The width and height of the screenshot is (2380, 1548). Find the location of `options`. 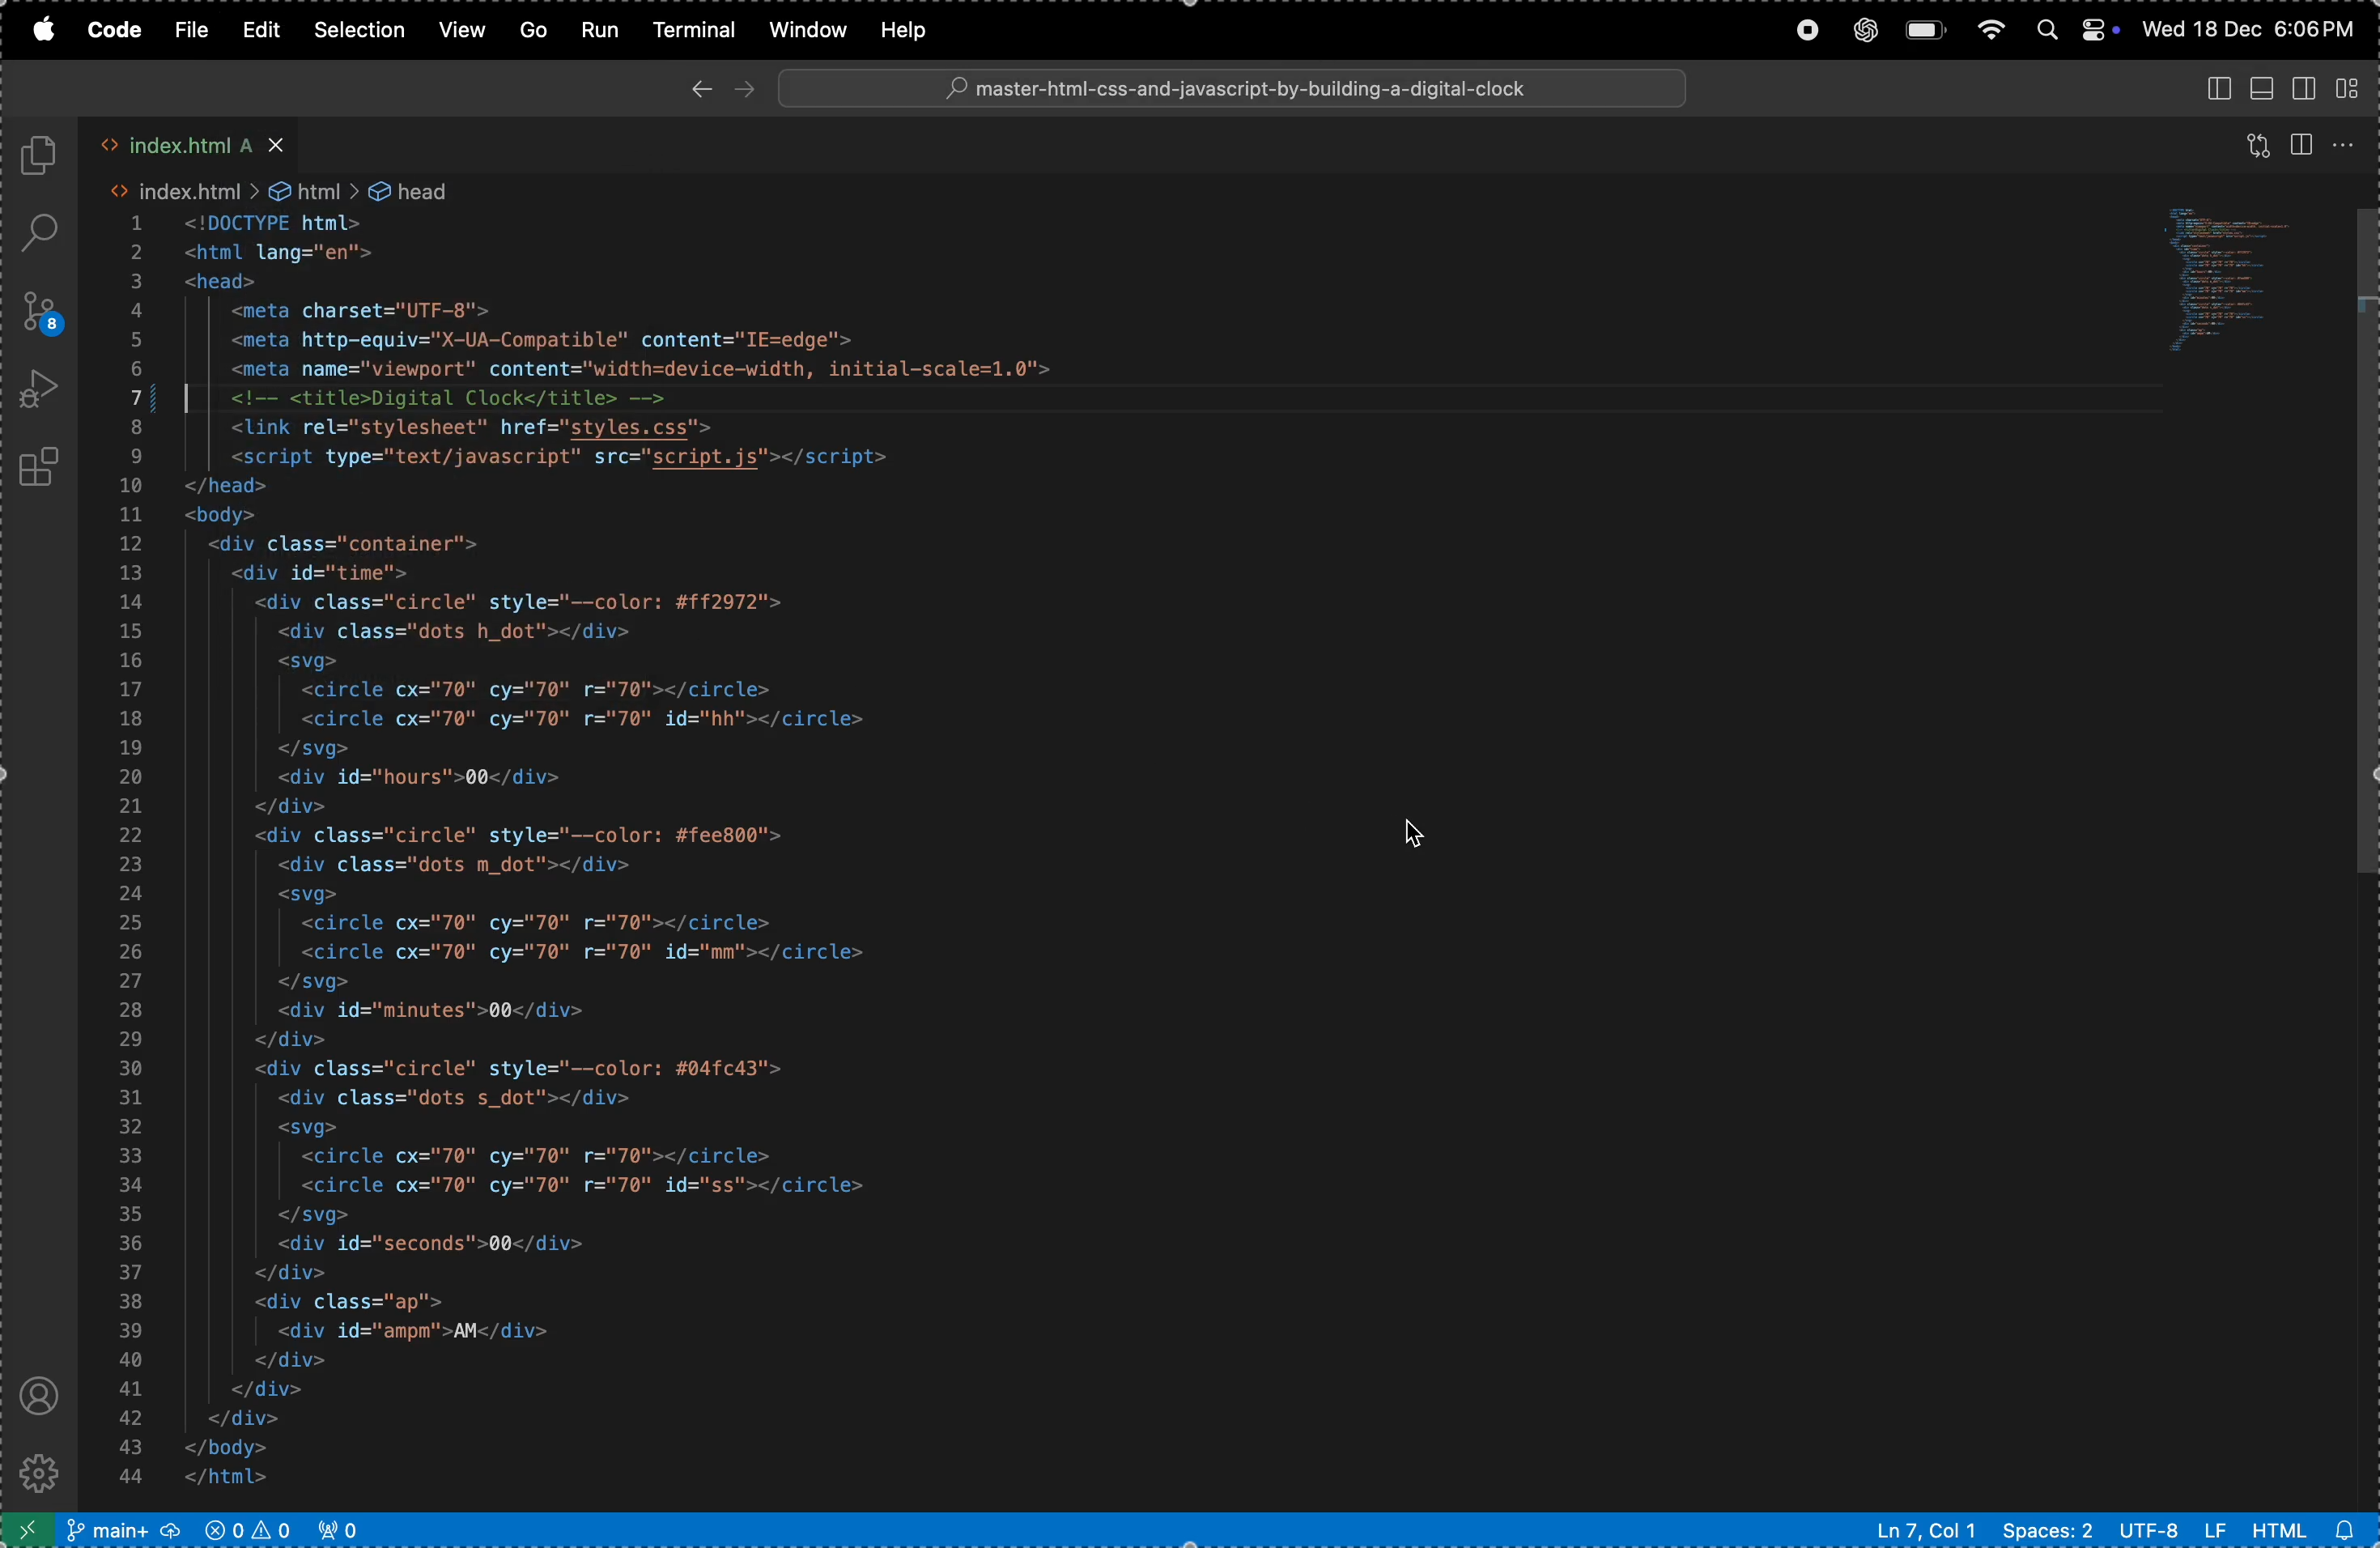

options is located at coordinates (2346, 146).